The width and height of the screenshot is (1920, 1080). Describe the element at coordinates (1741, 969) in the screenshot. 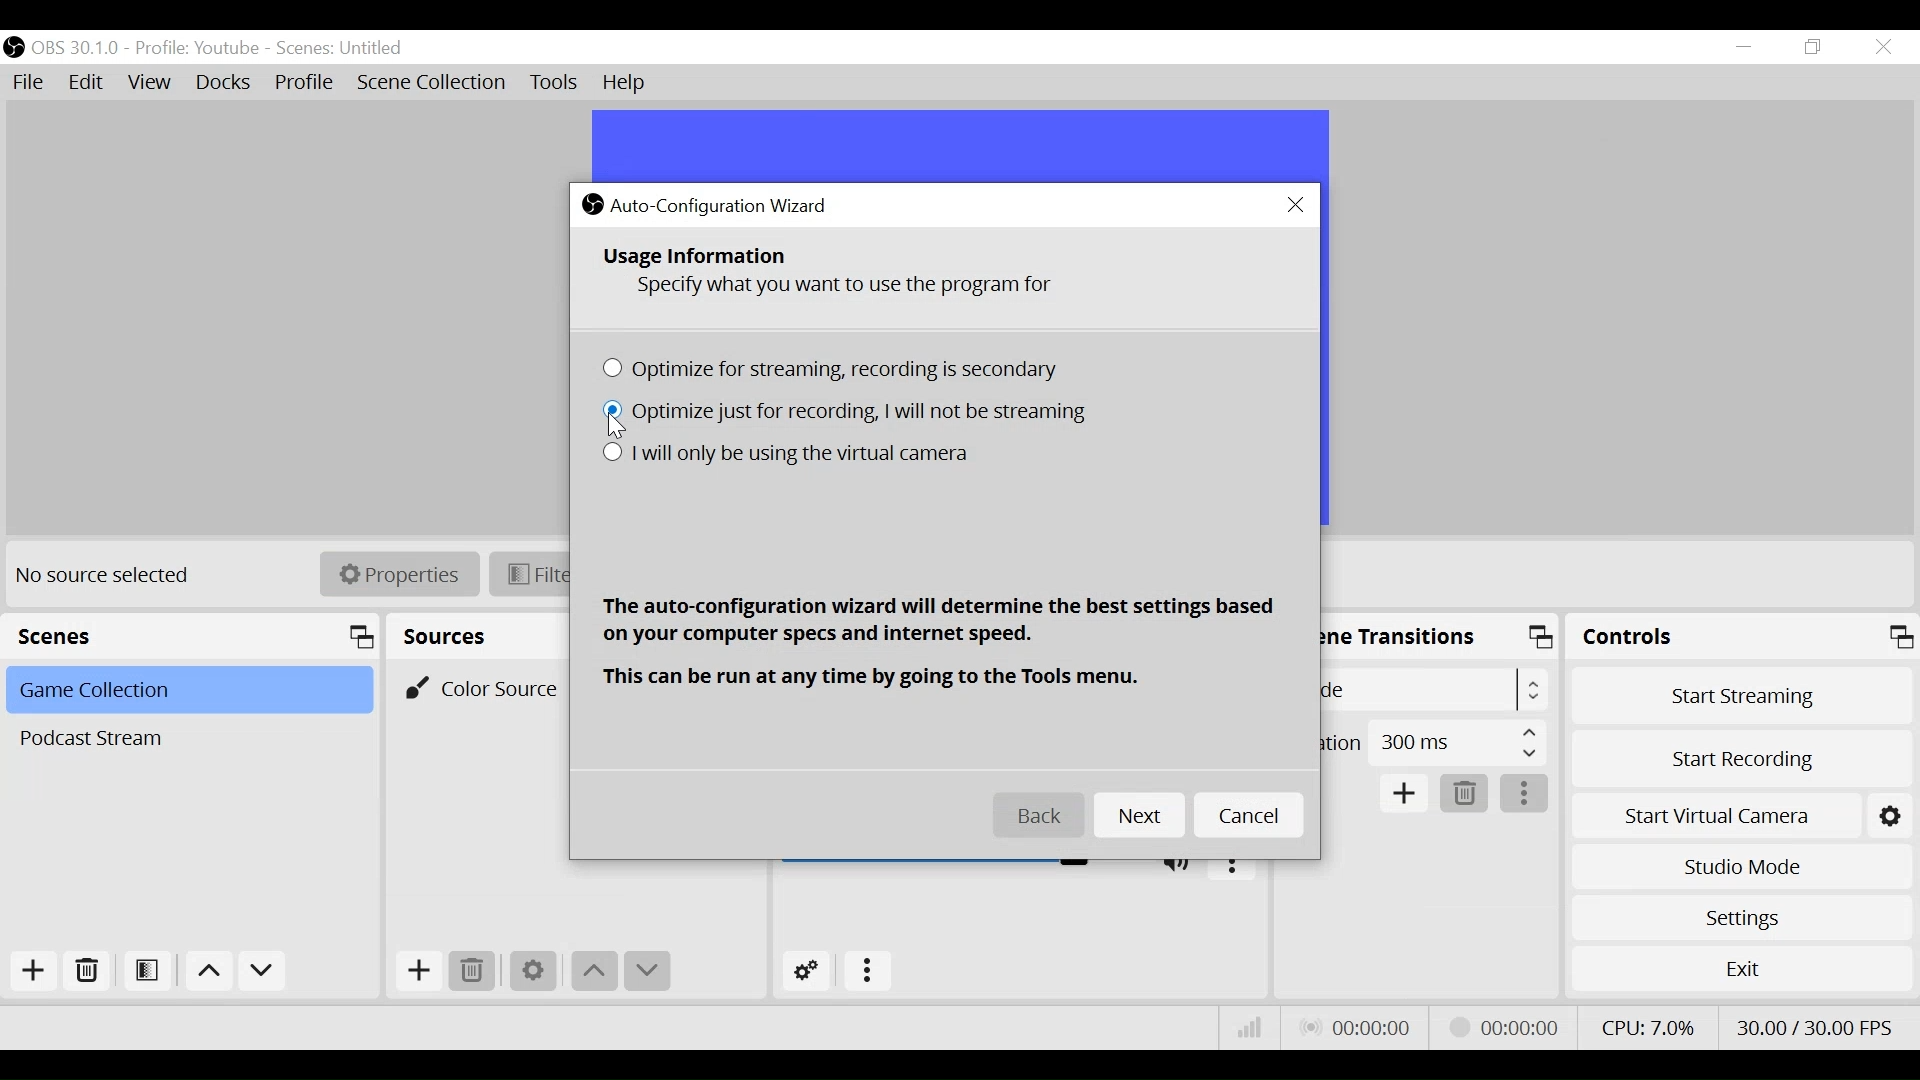

I see `Exit` at that location.